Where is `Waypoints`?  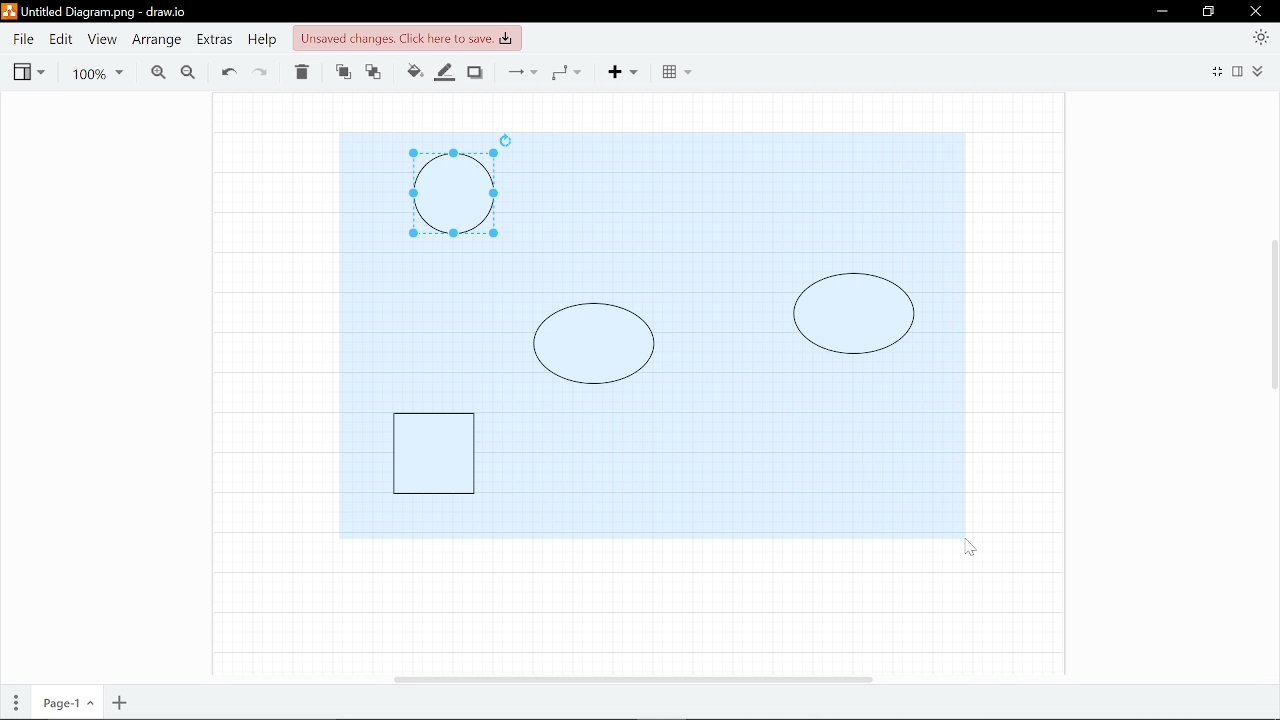
Waypoints is located at coordinates (572, 71).